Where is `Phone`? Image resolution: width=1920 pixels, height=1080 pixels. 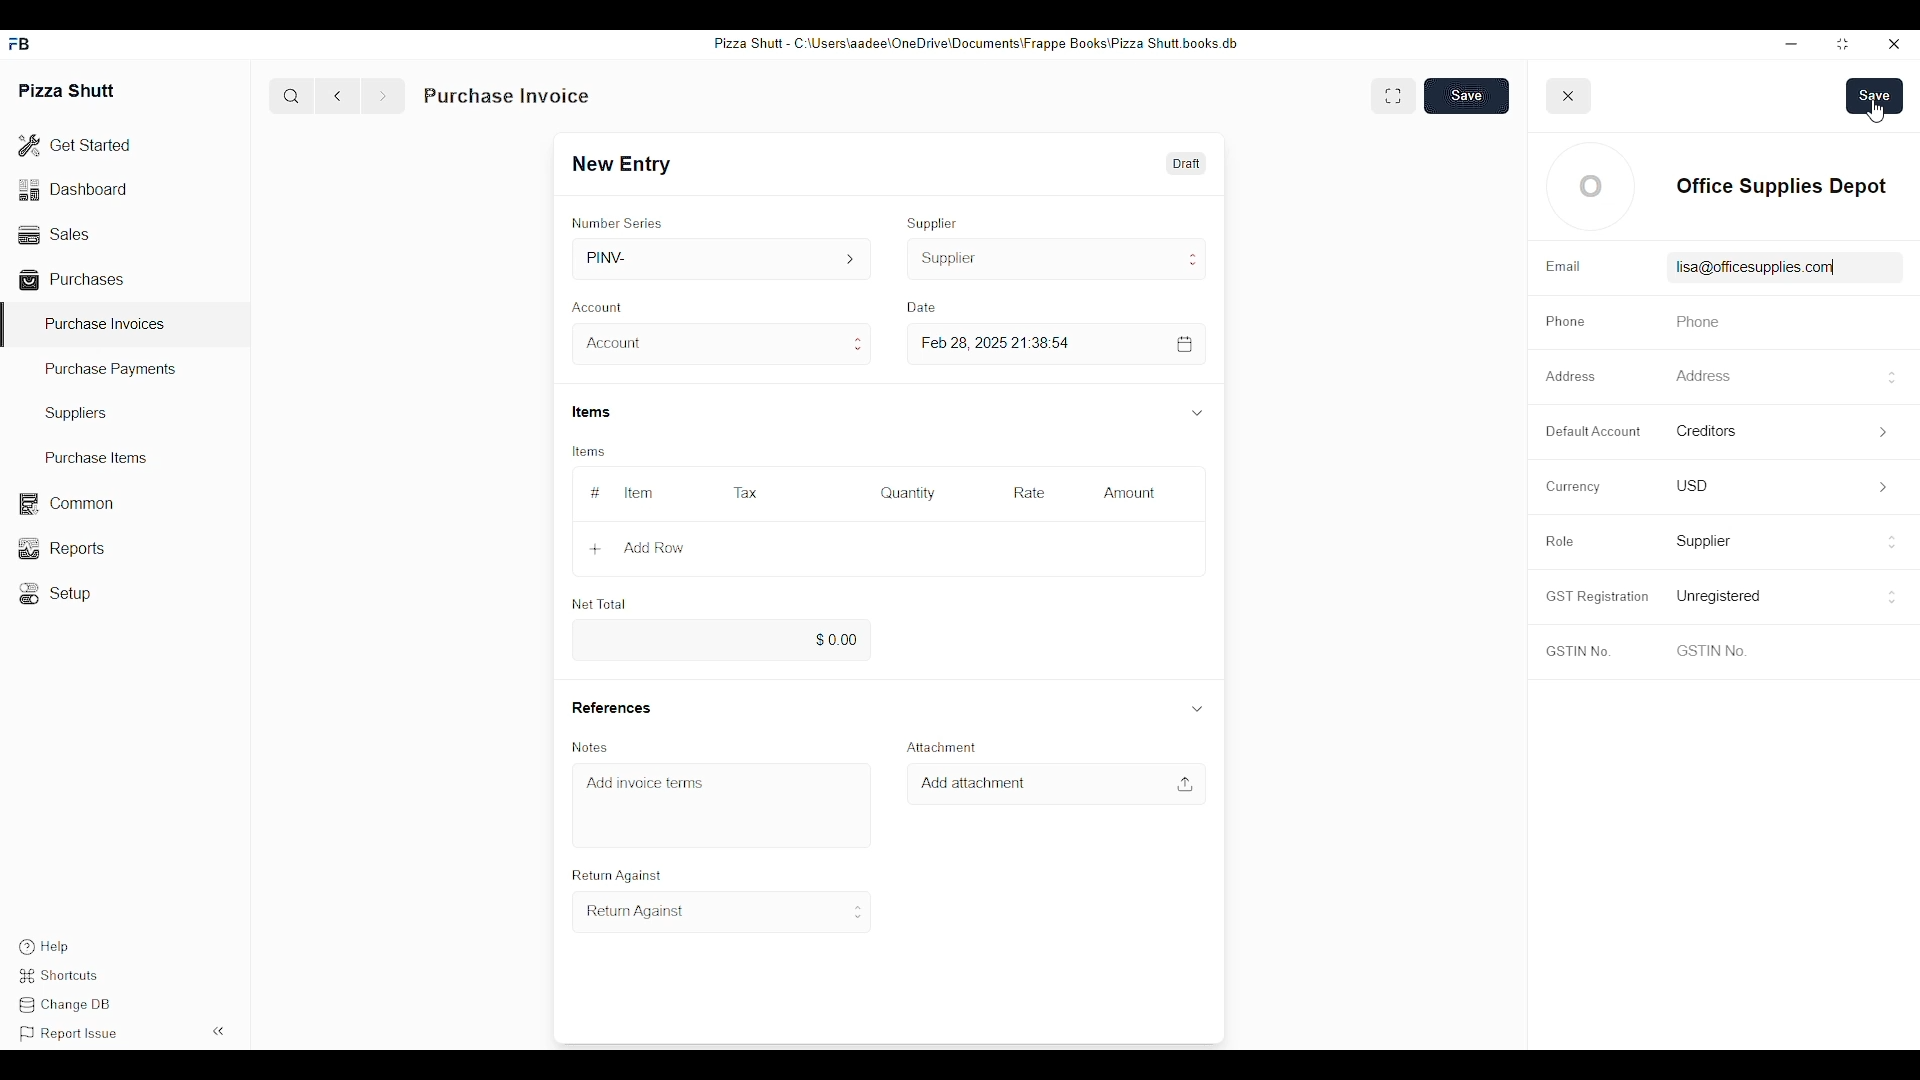
Phone is located at coordinates (1565, 322).